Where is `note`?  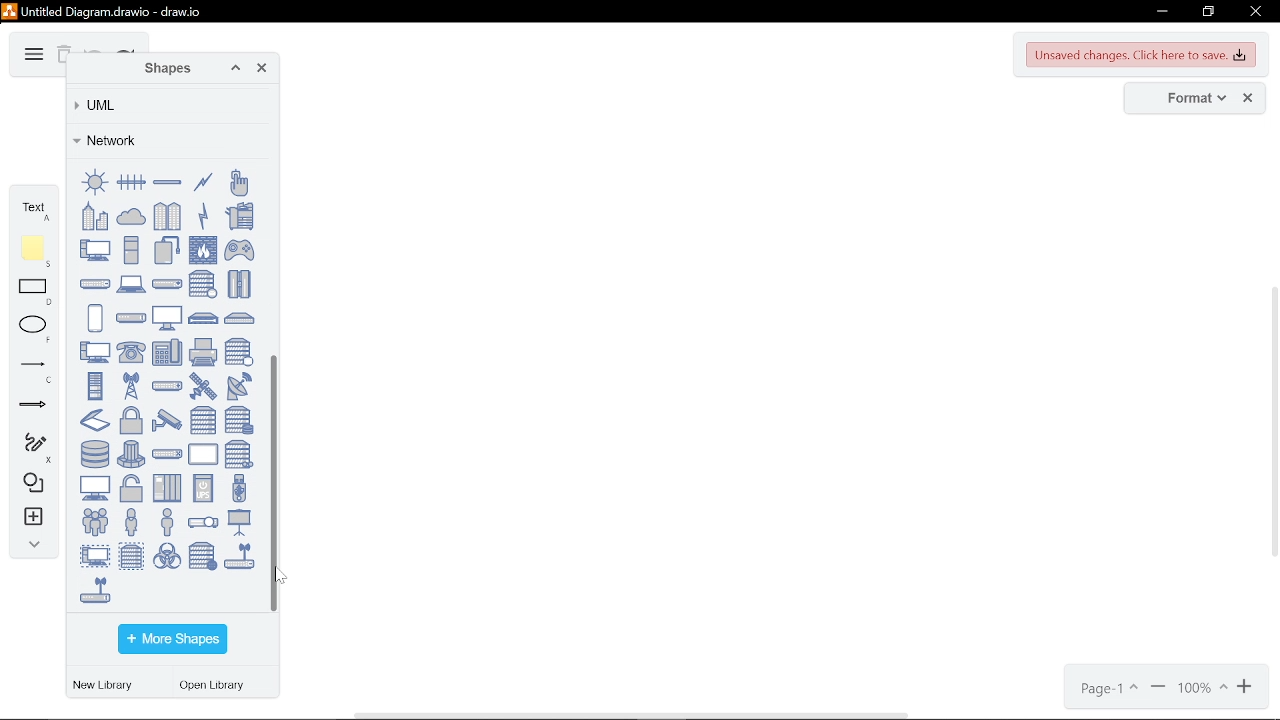
note is located at coordinates (36, 251).